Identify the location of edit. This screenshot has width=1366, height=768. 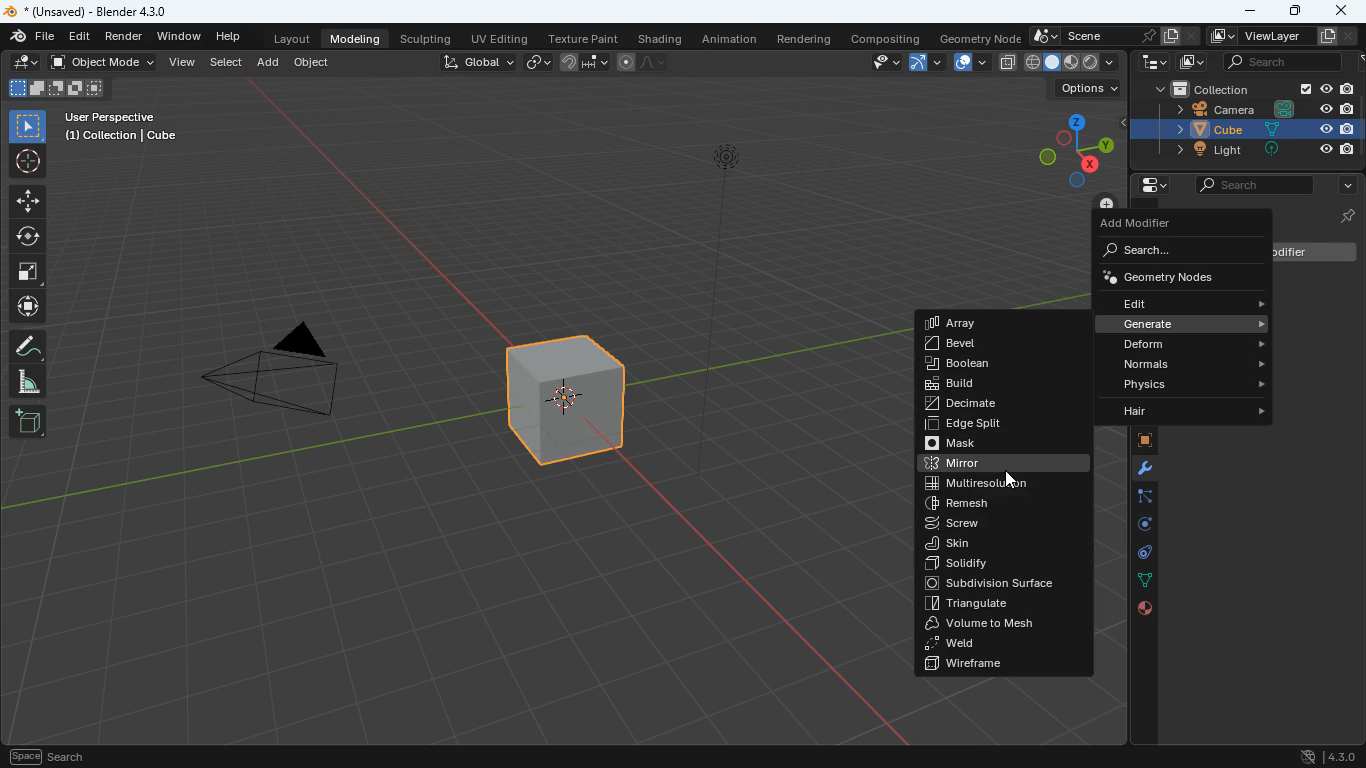
(22, 63).